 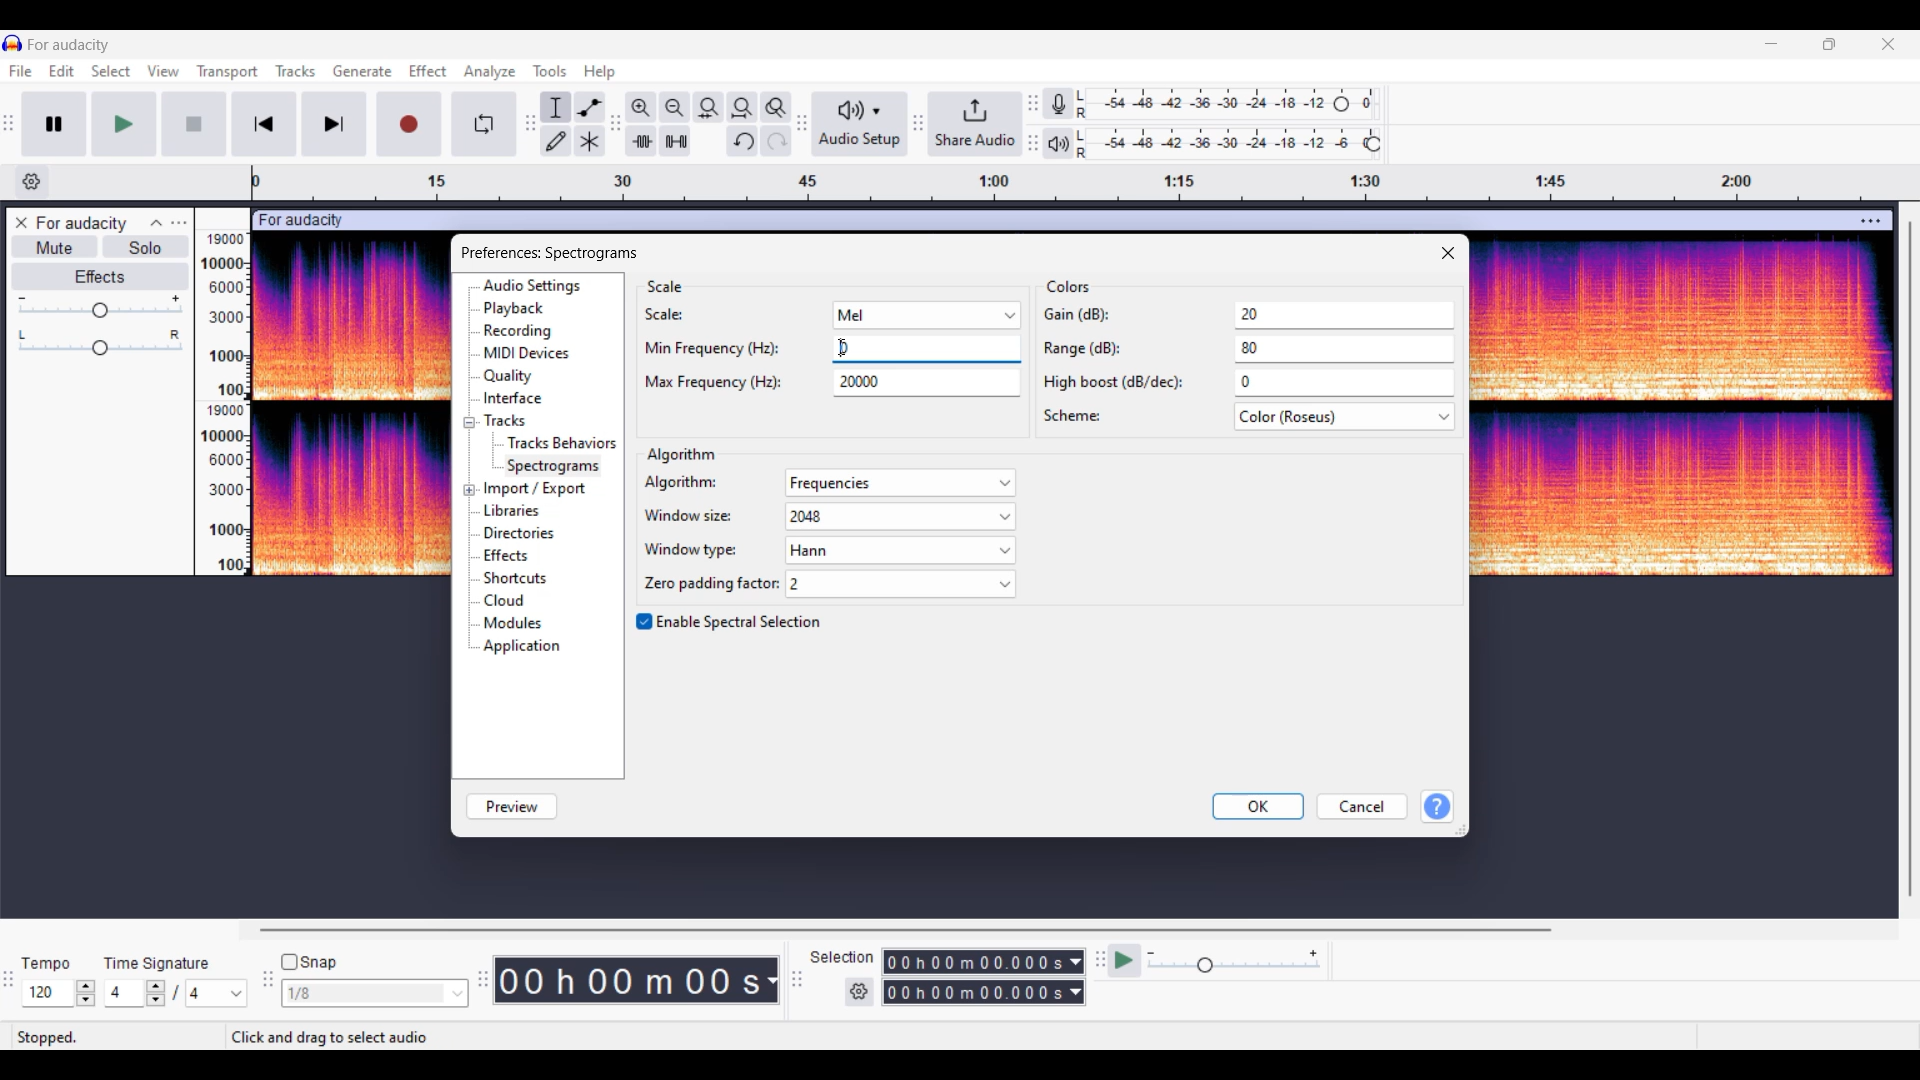 I want to click on Start, so click(x=195, y=124).